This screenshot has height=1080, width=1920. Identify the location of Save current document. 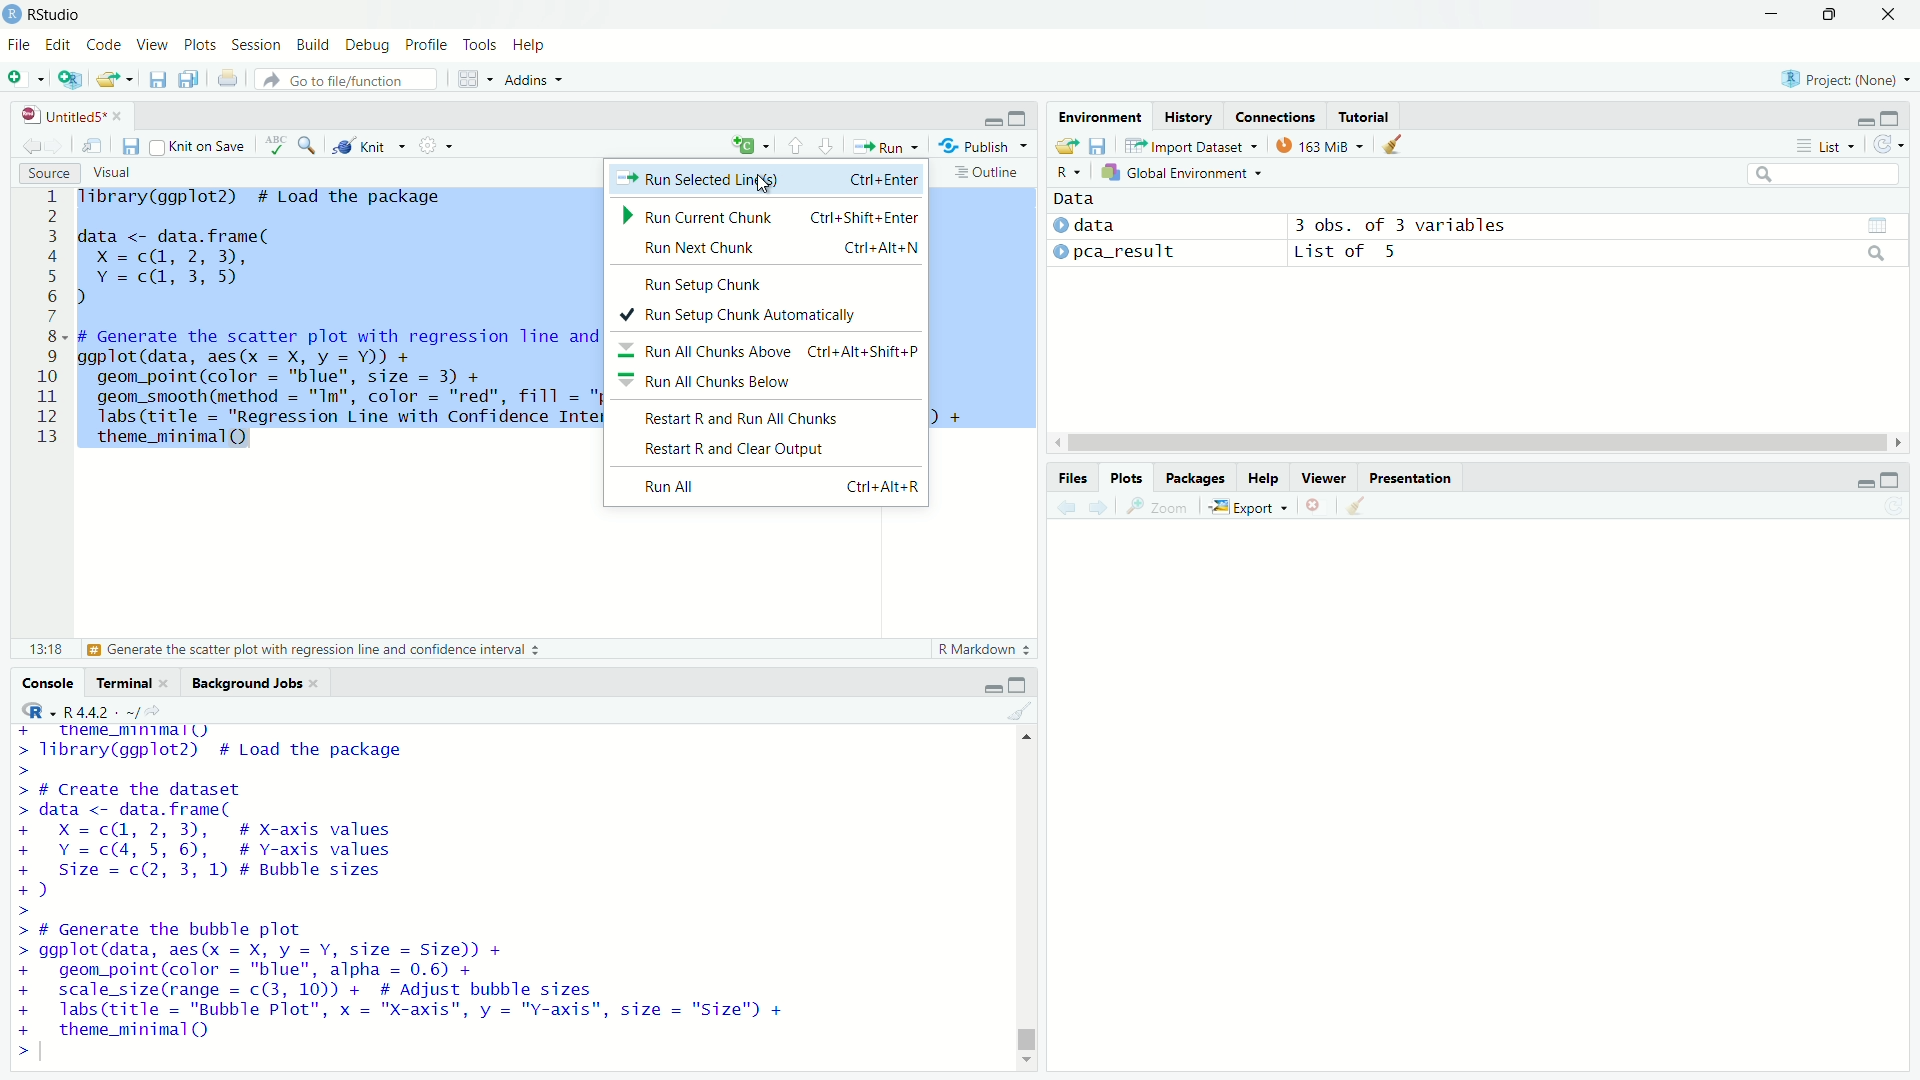
(156, 79).